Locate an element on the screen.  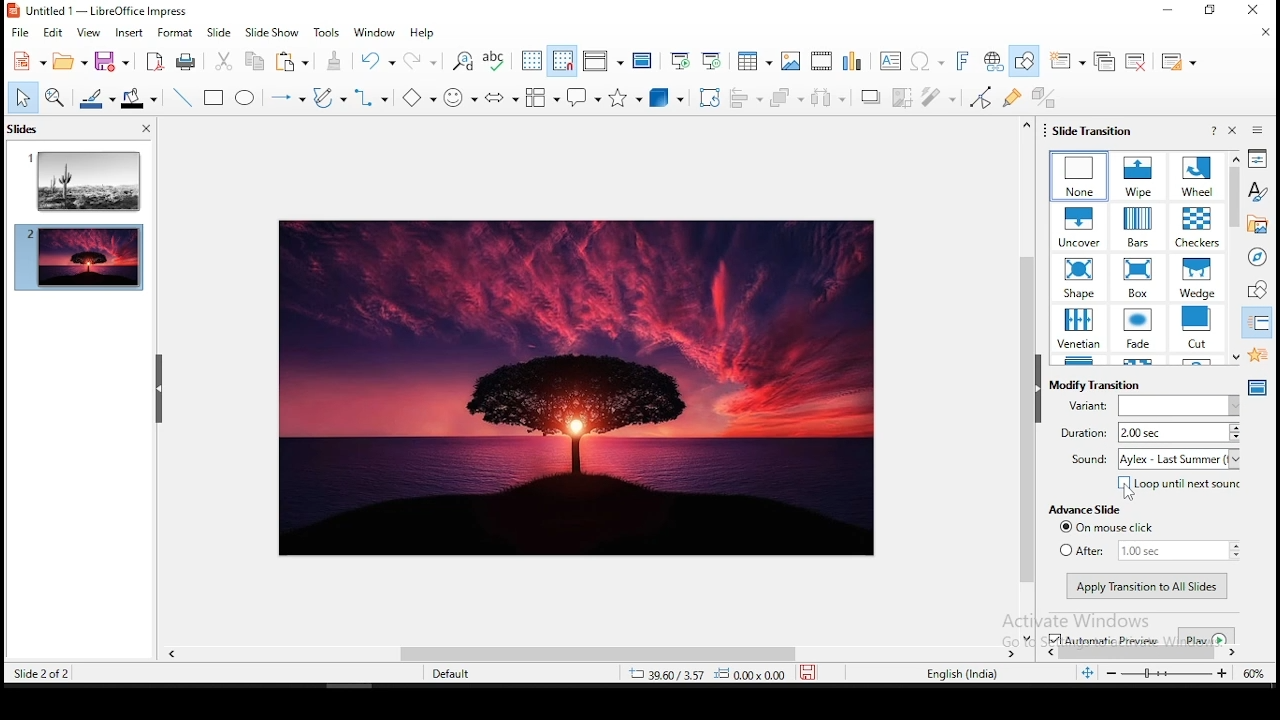
transition effects is located at coordinates (1196, 226).